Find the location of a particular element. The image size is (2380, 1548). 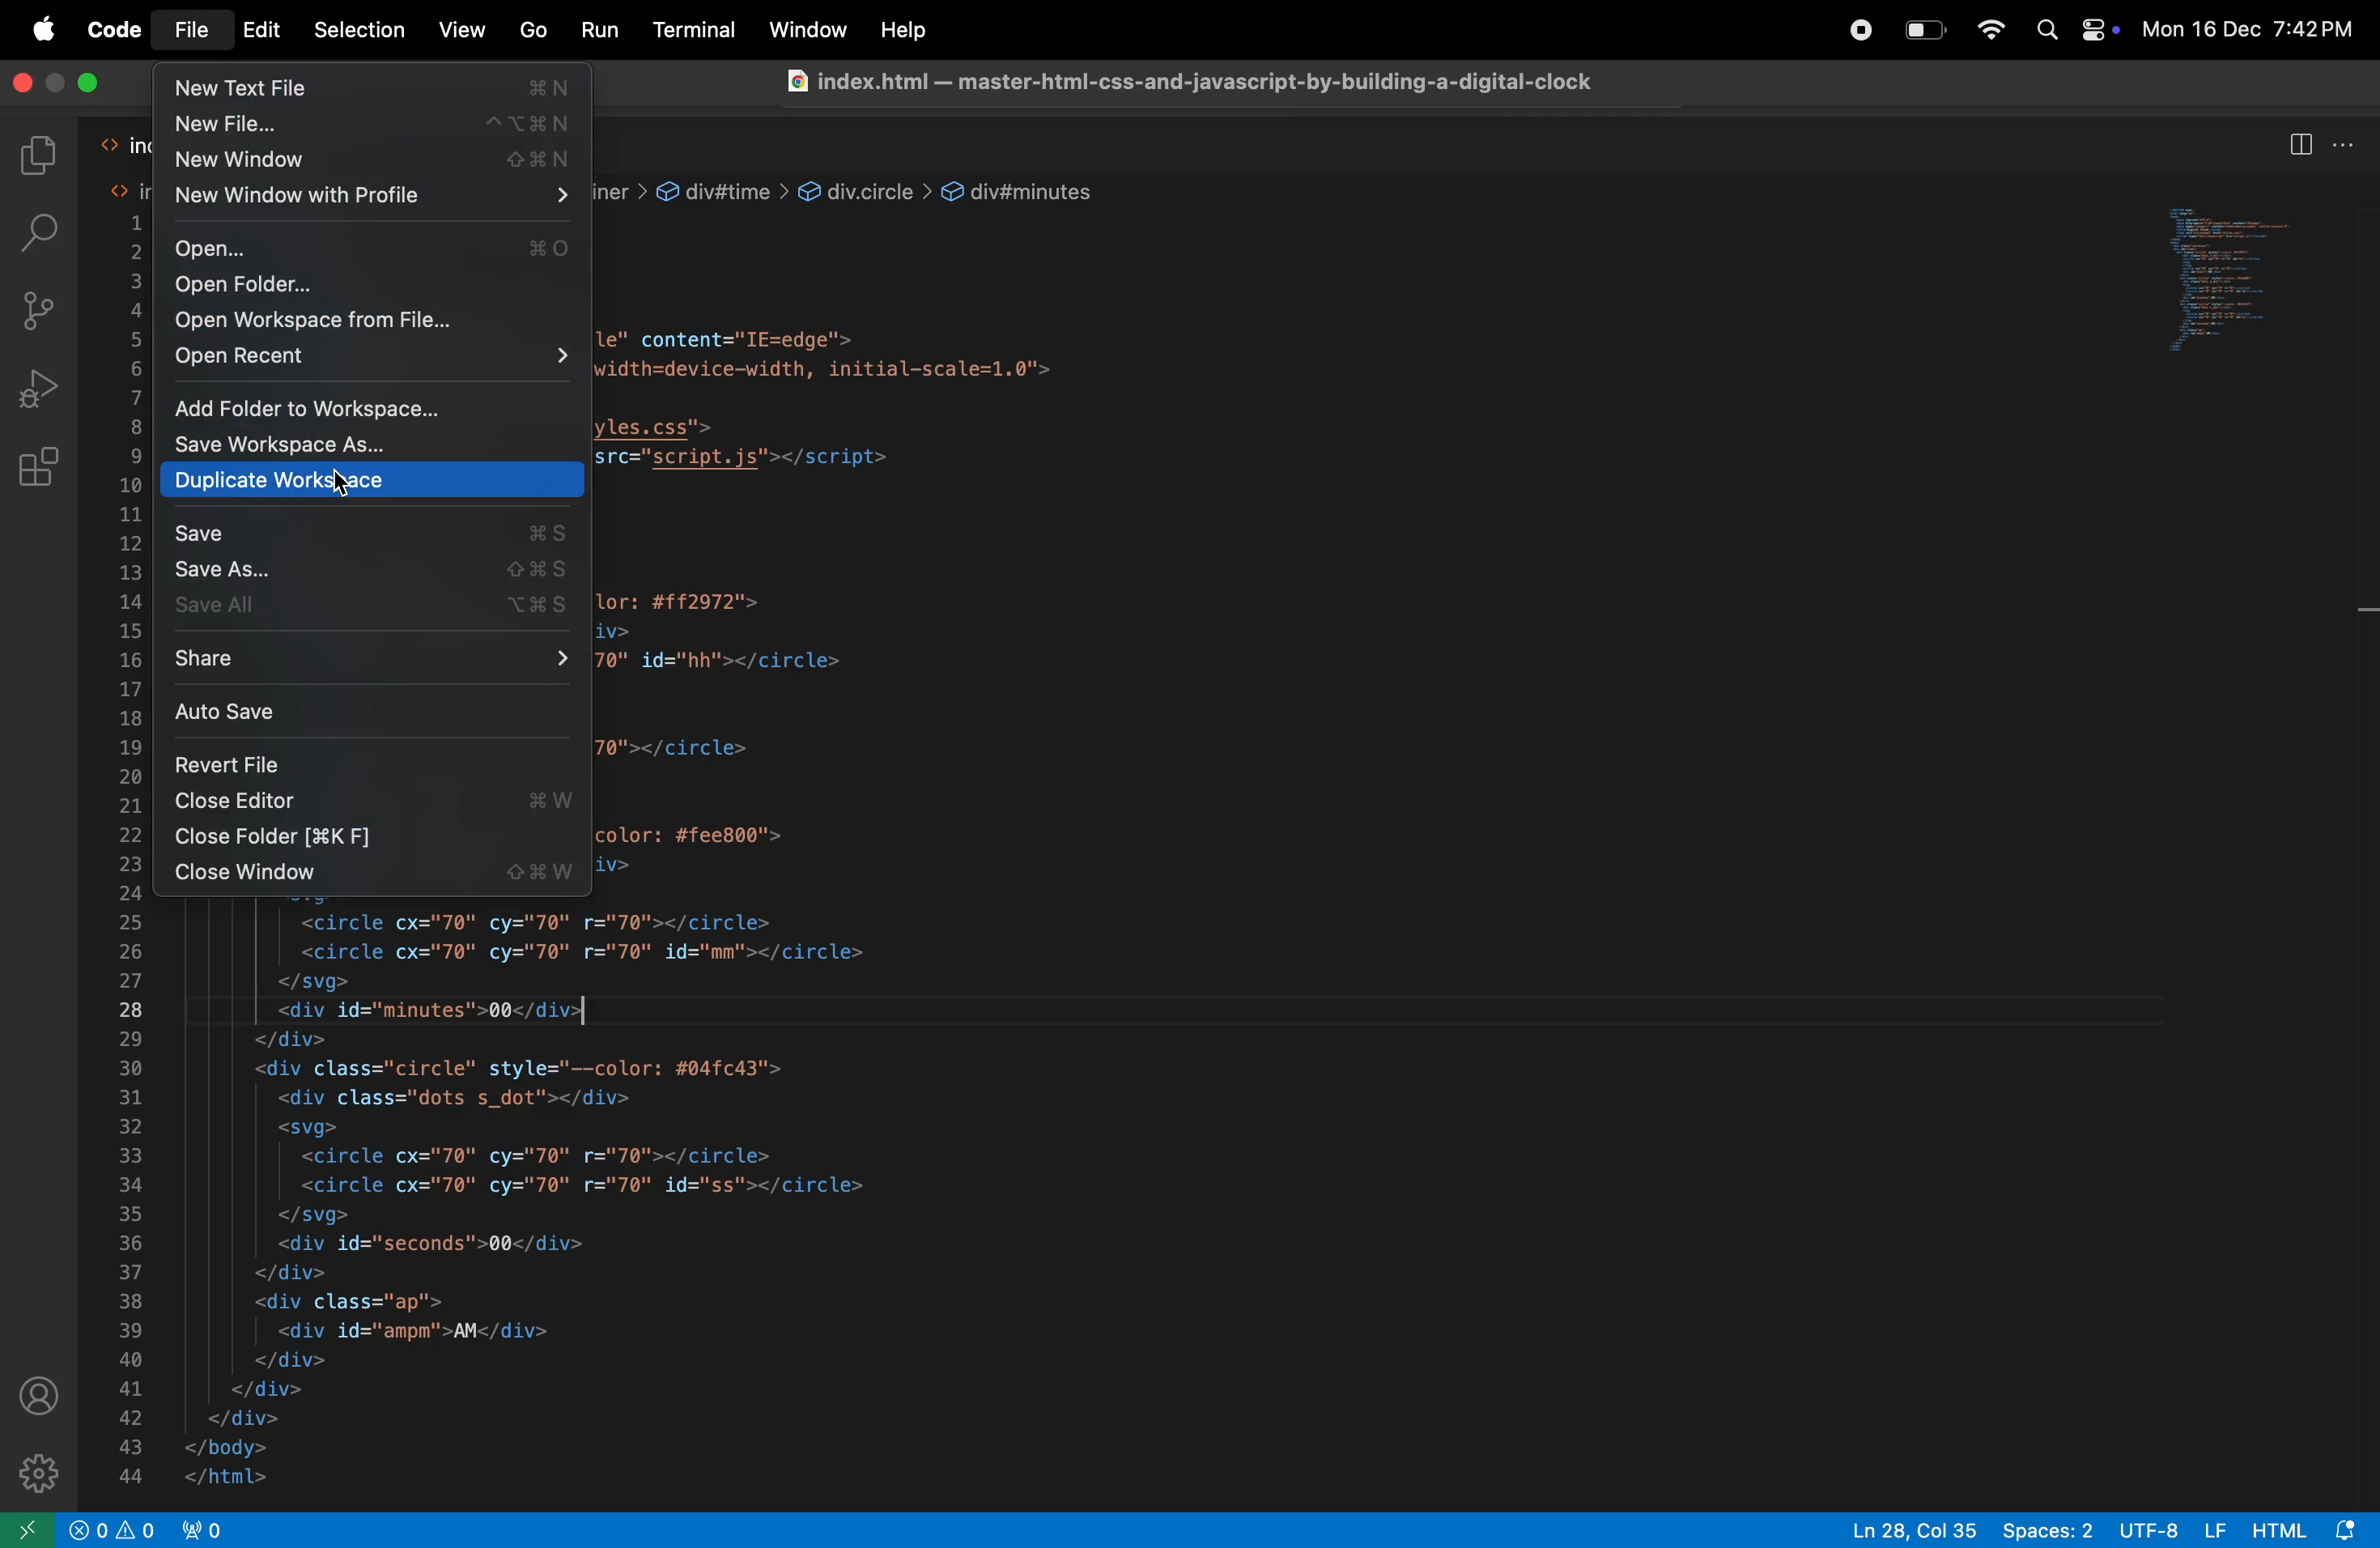

new file is located at coordinates (363, 160).